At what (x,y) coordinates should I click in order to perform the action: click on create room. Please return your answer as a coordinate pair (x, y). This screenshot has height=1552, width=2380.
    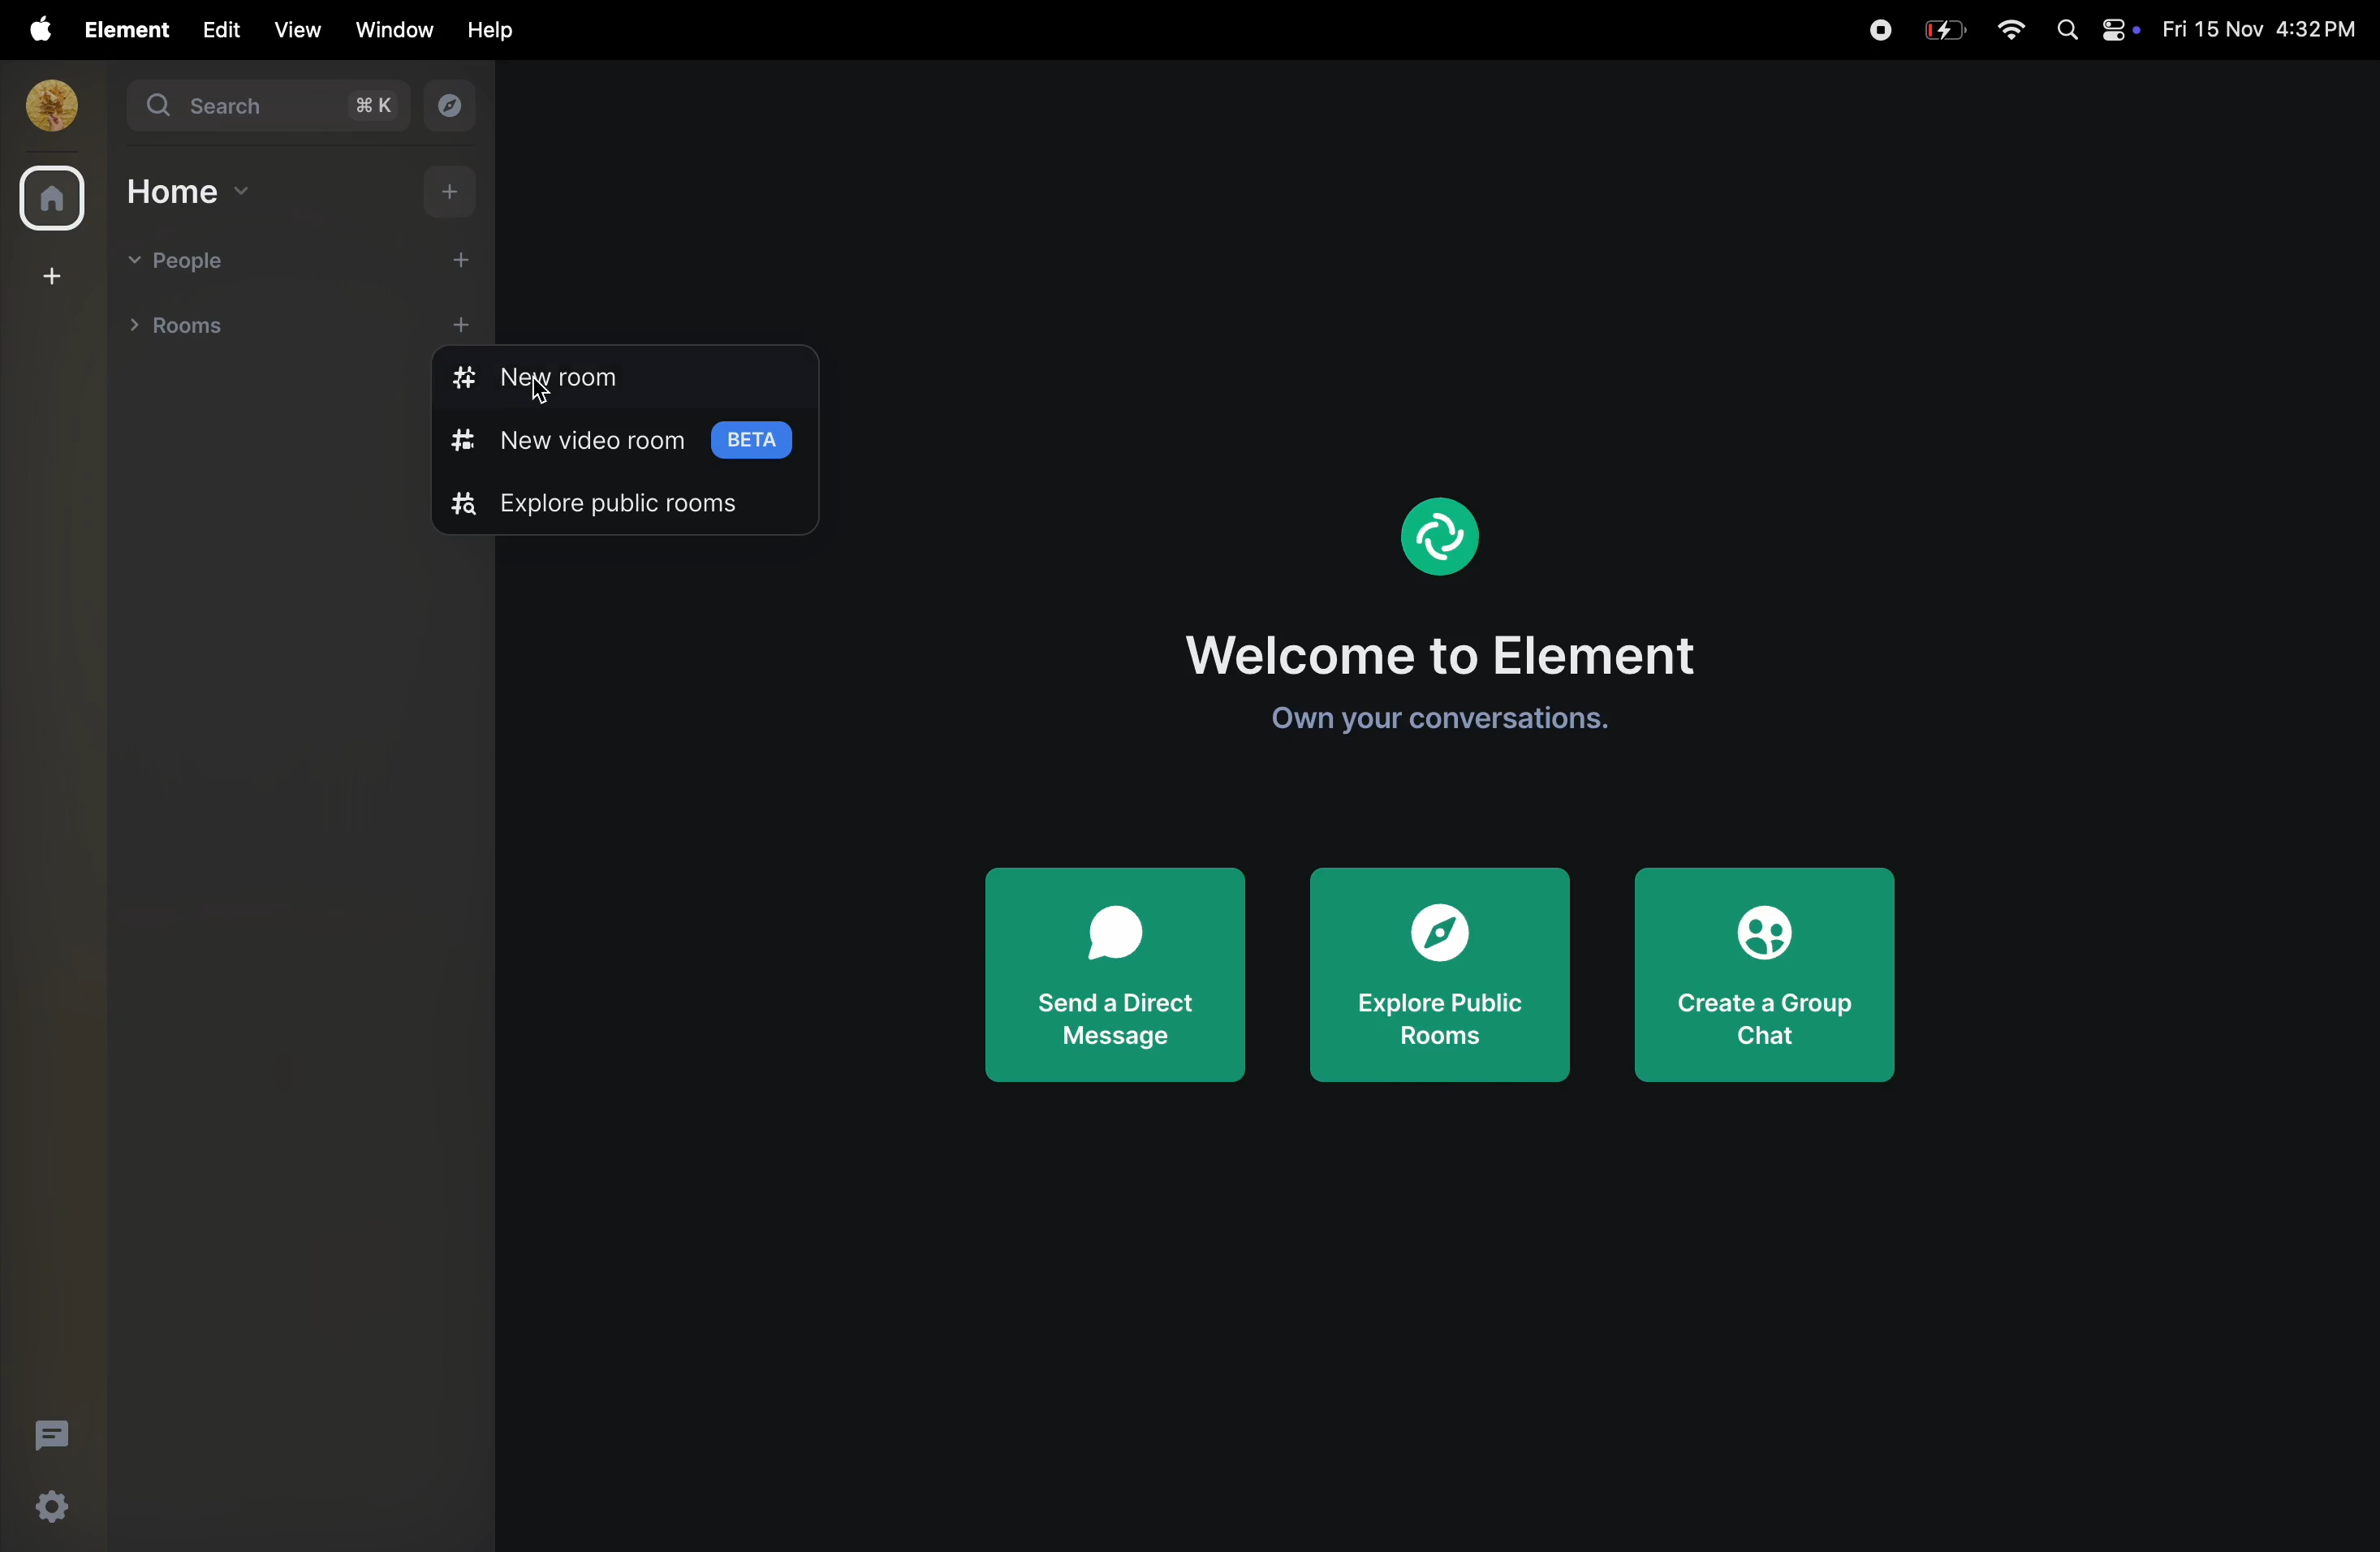
    Looking at the image, I should click on (48, 277).